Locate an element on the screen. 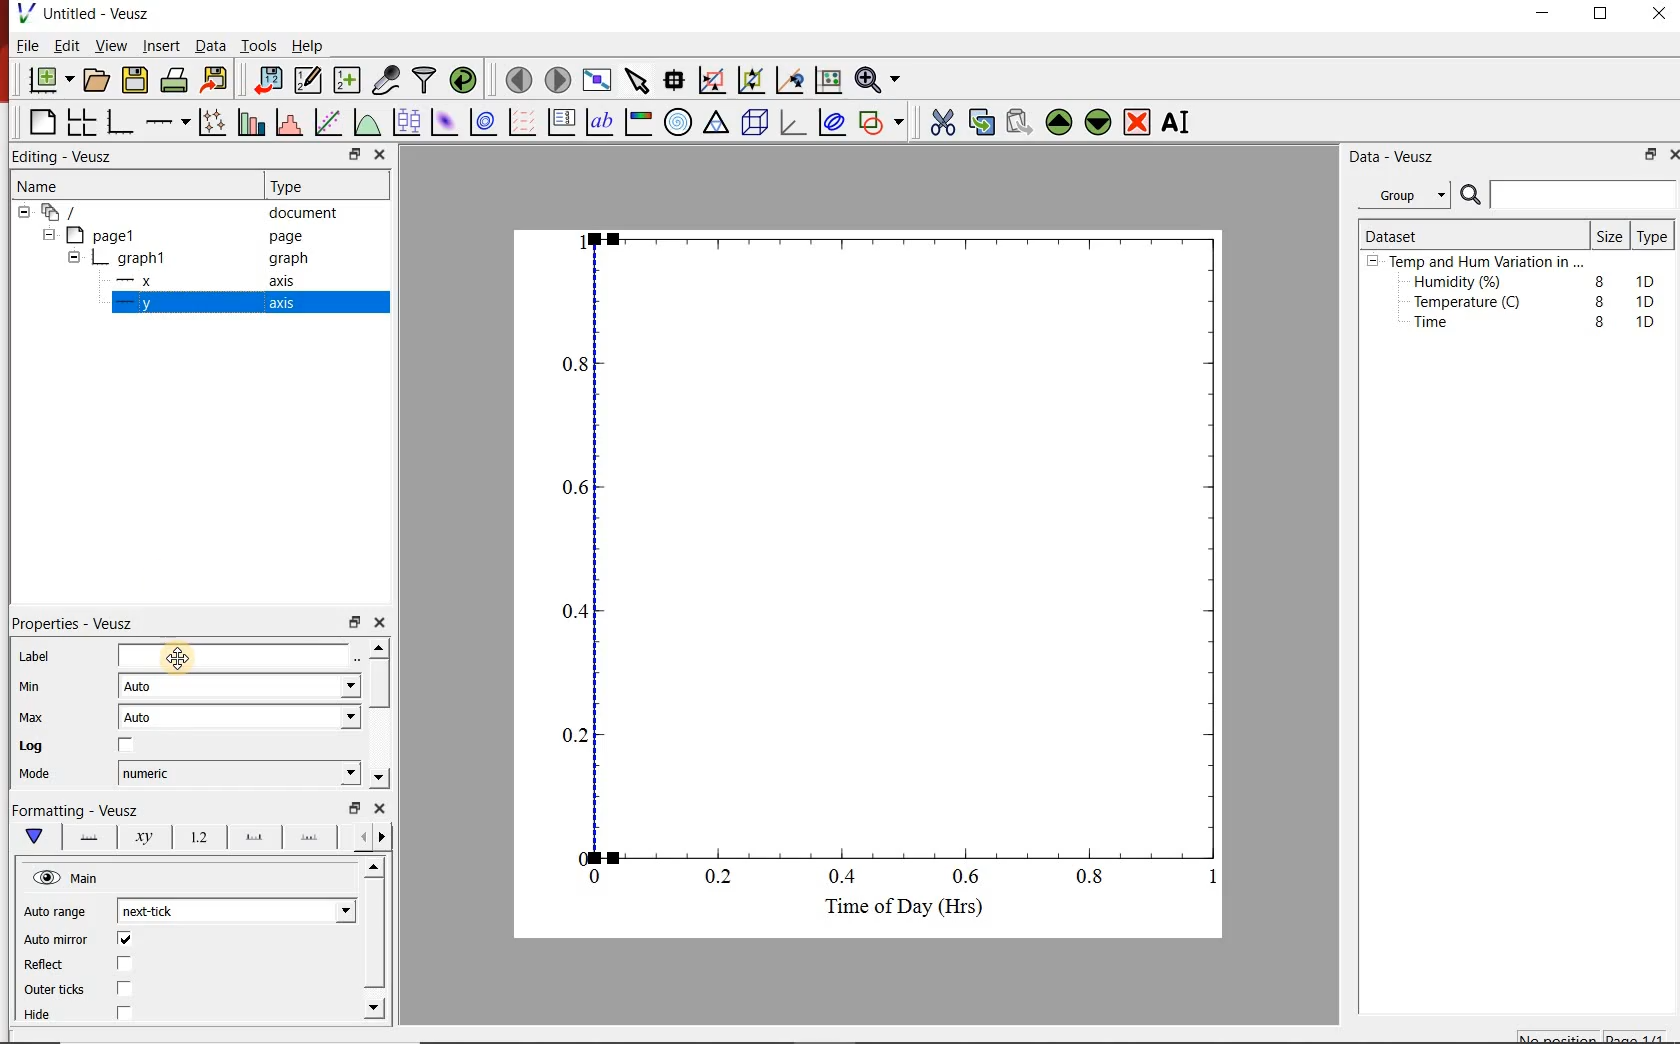 The height and width of the screenshot is (1044, 1680). Paste widget from the clipboard is located at coordinates (1020, 121).